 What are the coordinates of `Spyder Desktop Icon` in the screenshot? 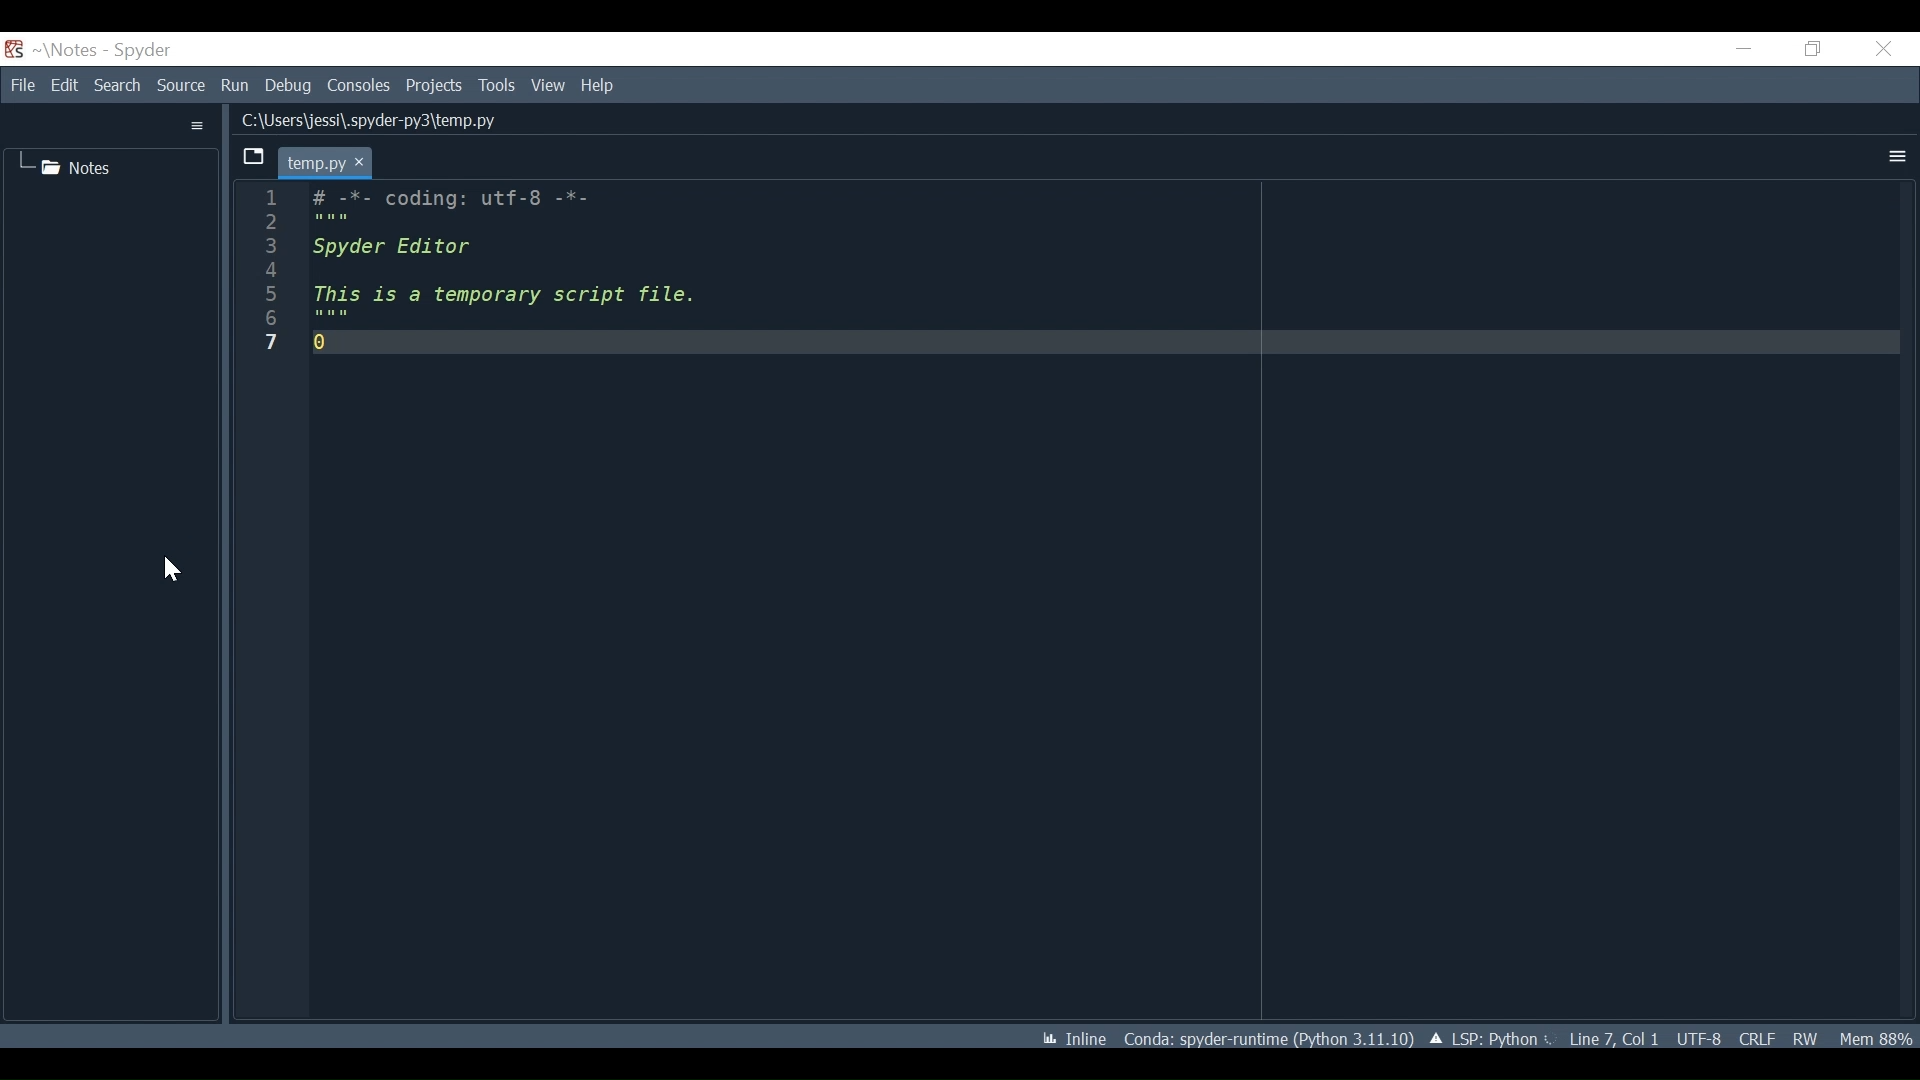 It's located at (13, 50).